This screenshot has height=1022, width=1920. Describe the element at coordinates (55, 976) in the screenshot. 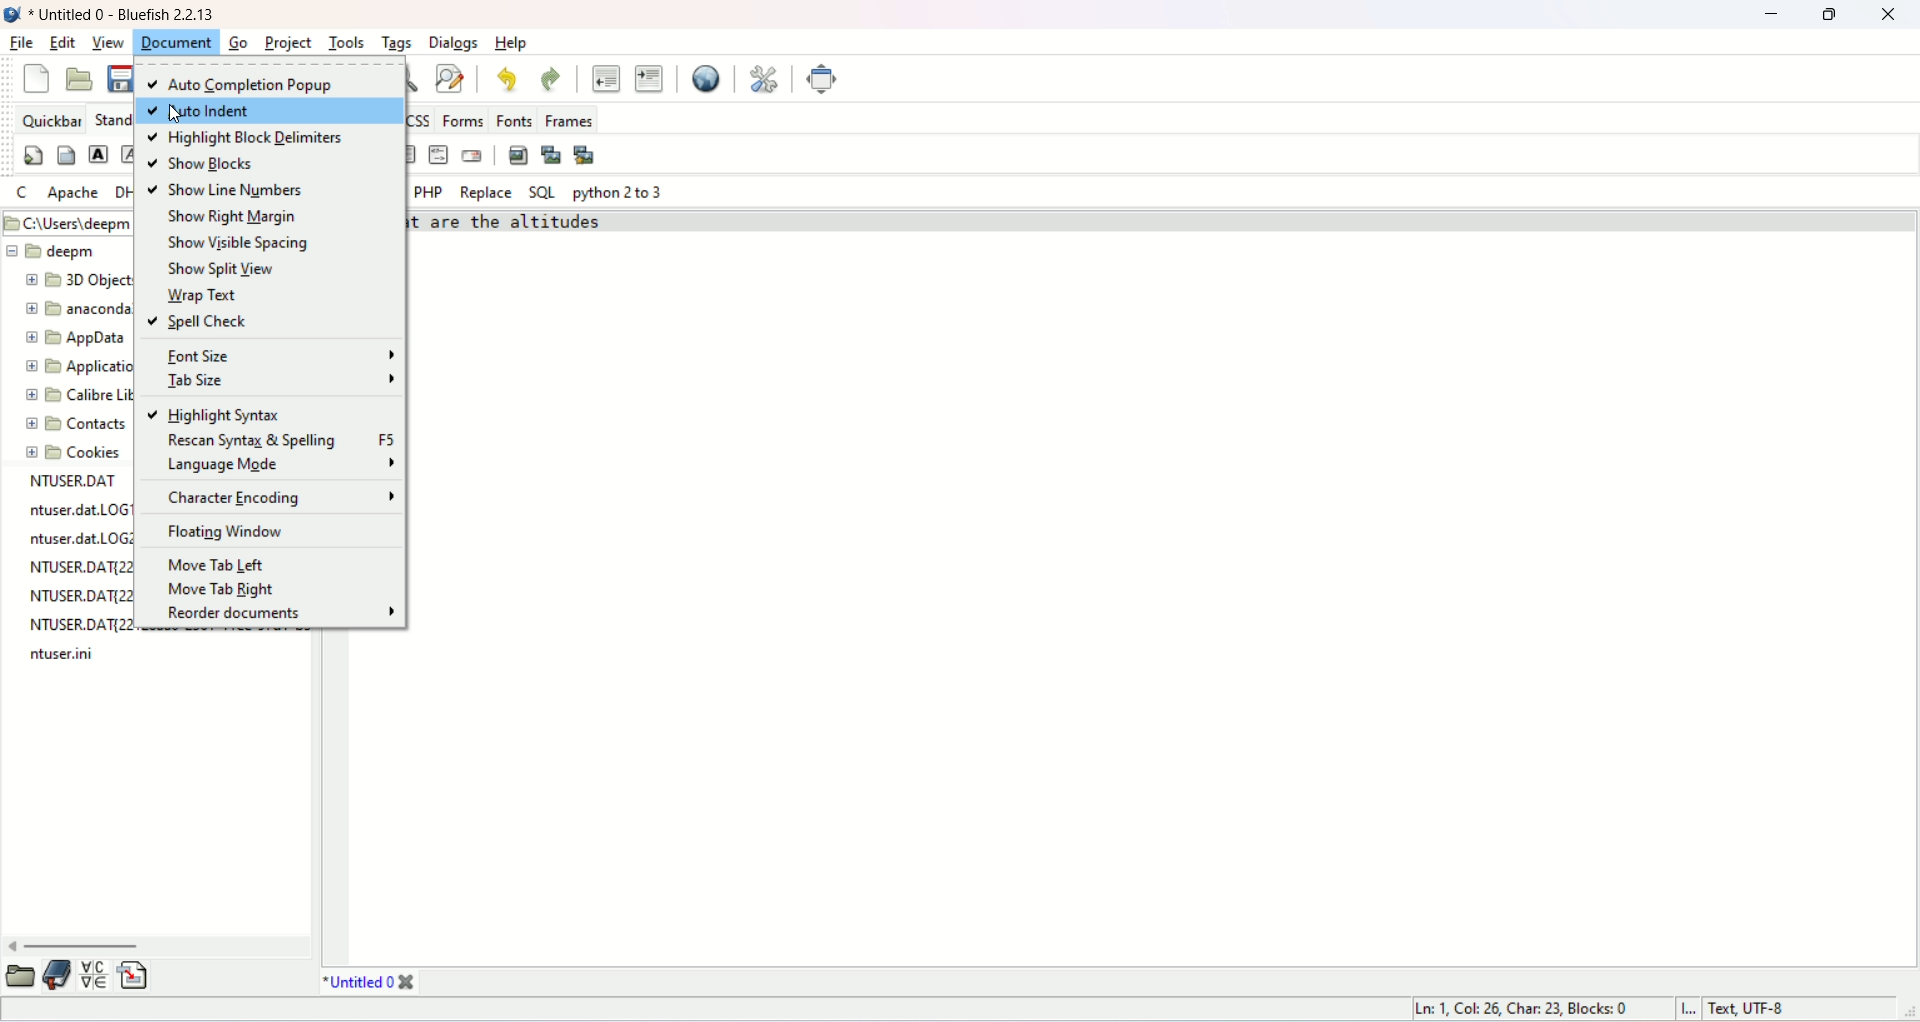

I see `documentation` at that location.